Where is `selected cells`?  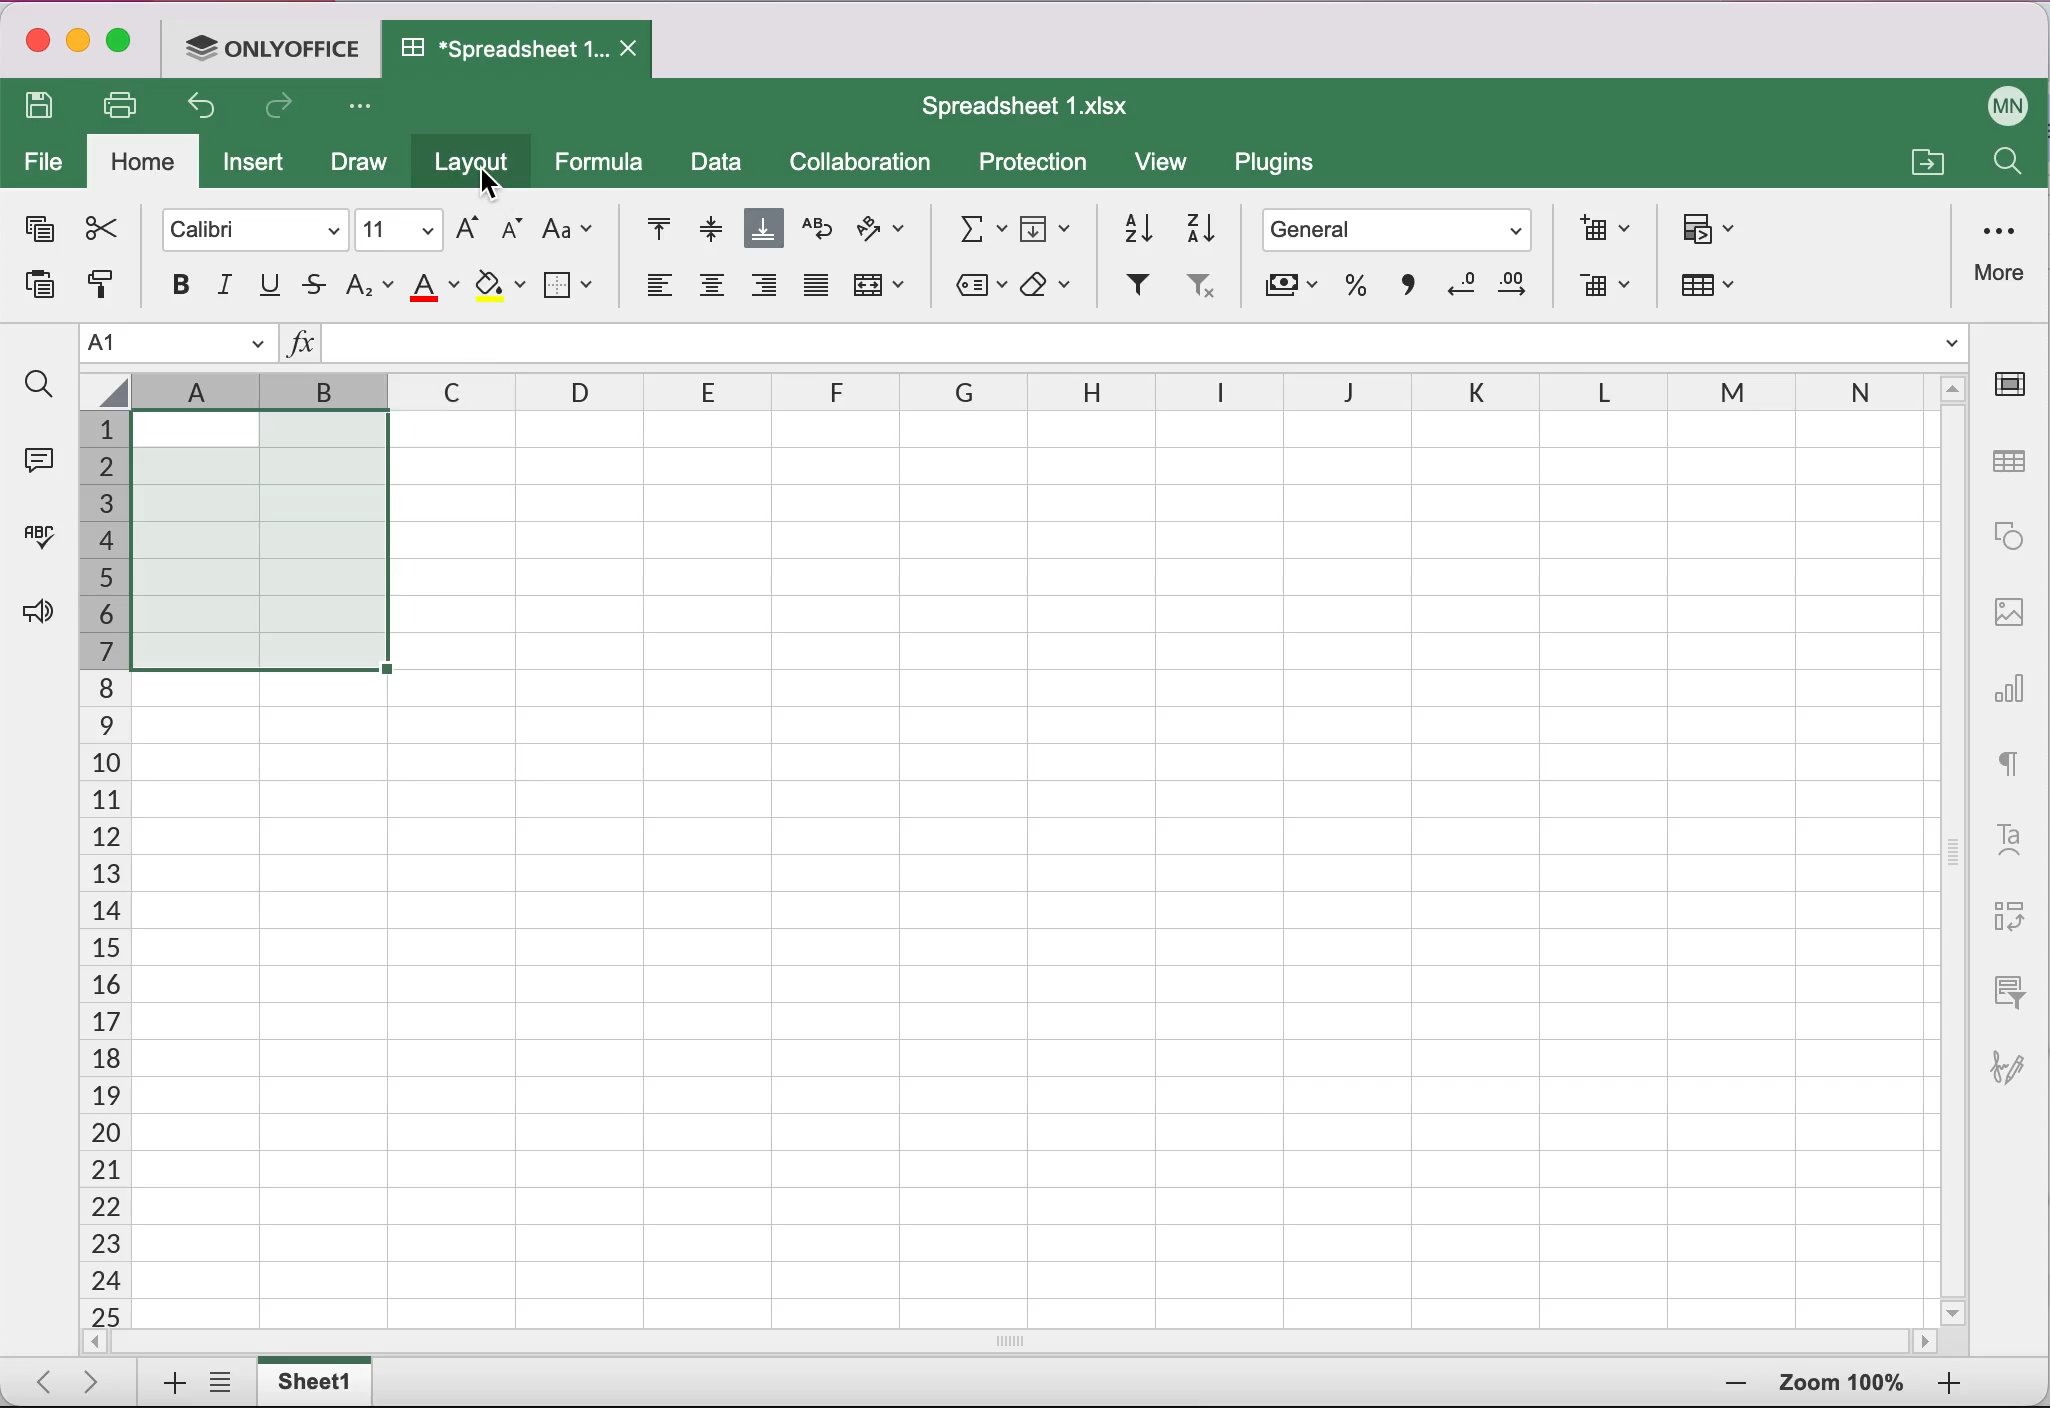 selected cells is located at coordinates (257, 539).